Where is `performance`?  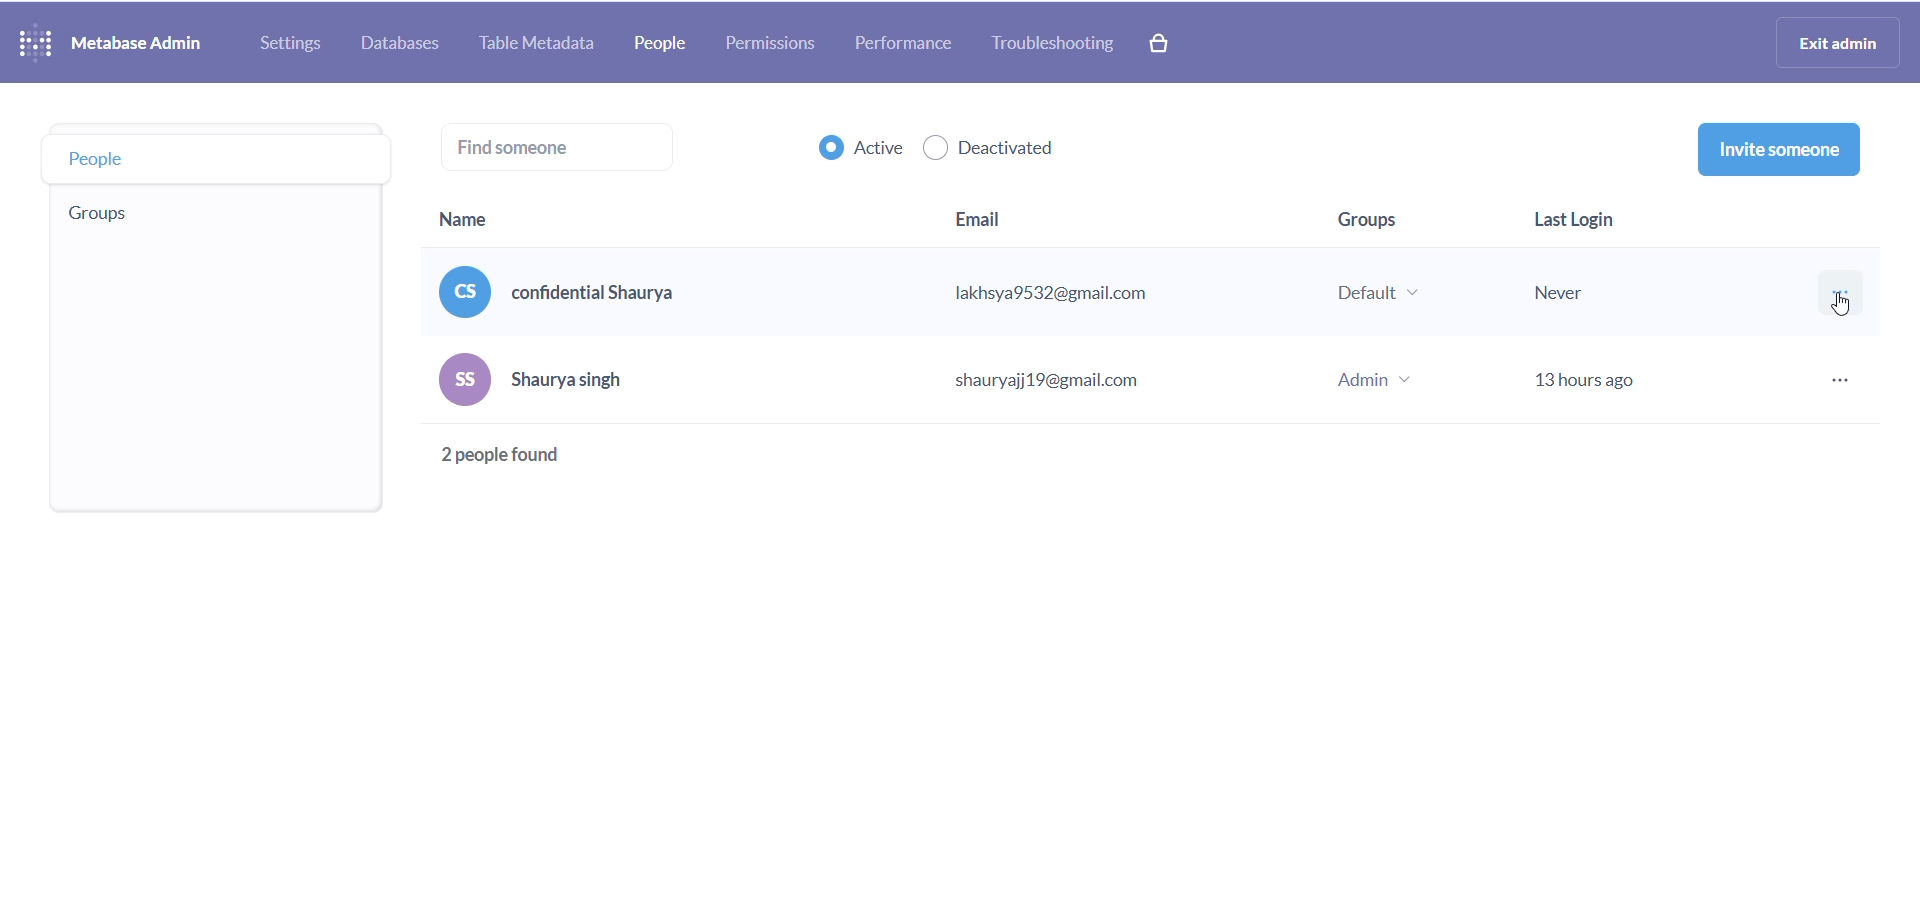 performance is located at coordinates (903, 43).